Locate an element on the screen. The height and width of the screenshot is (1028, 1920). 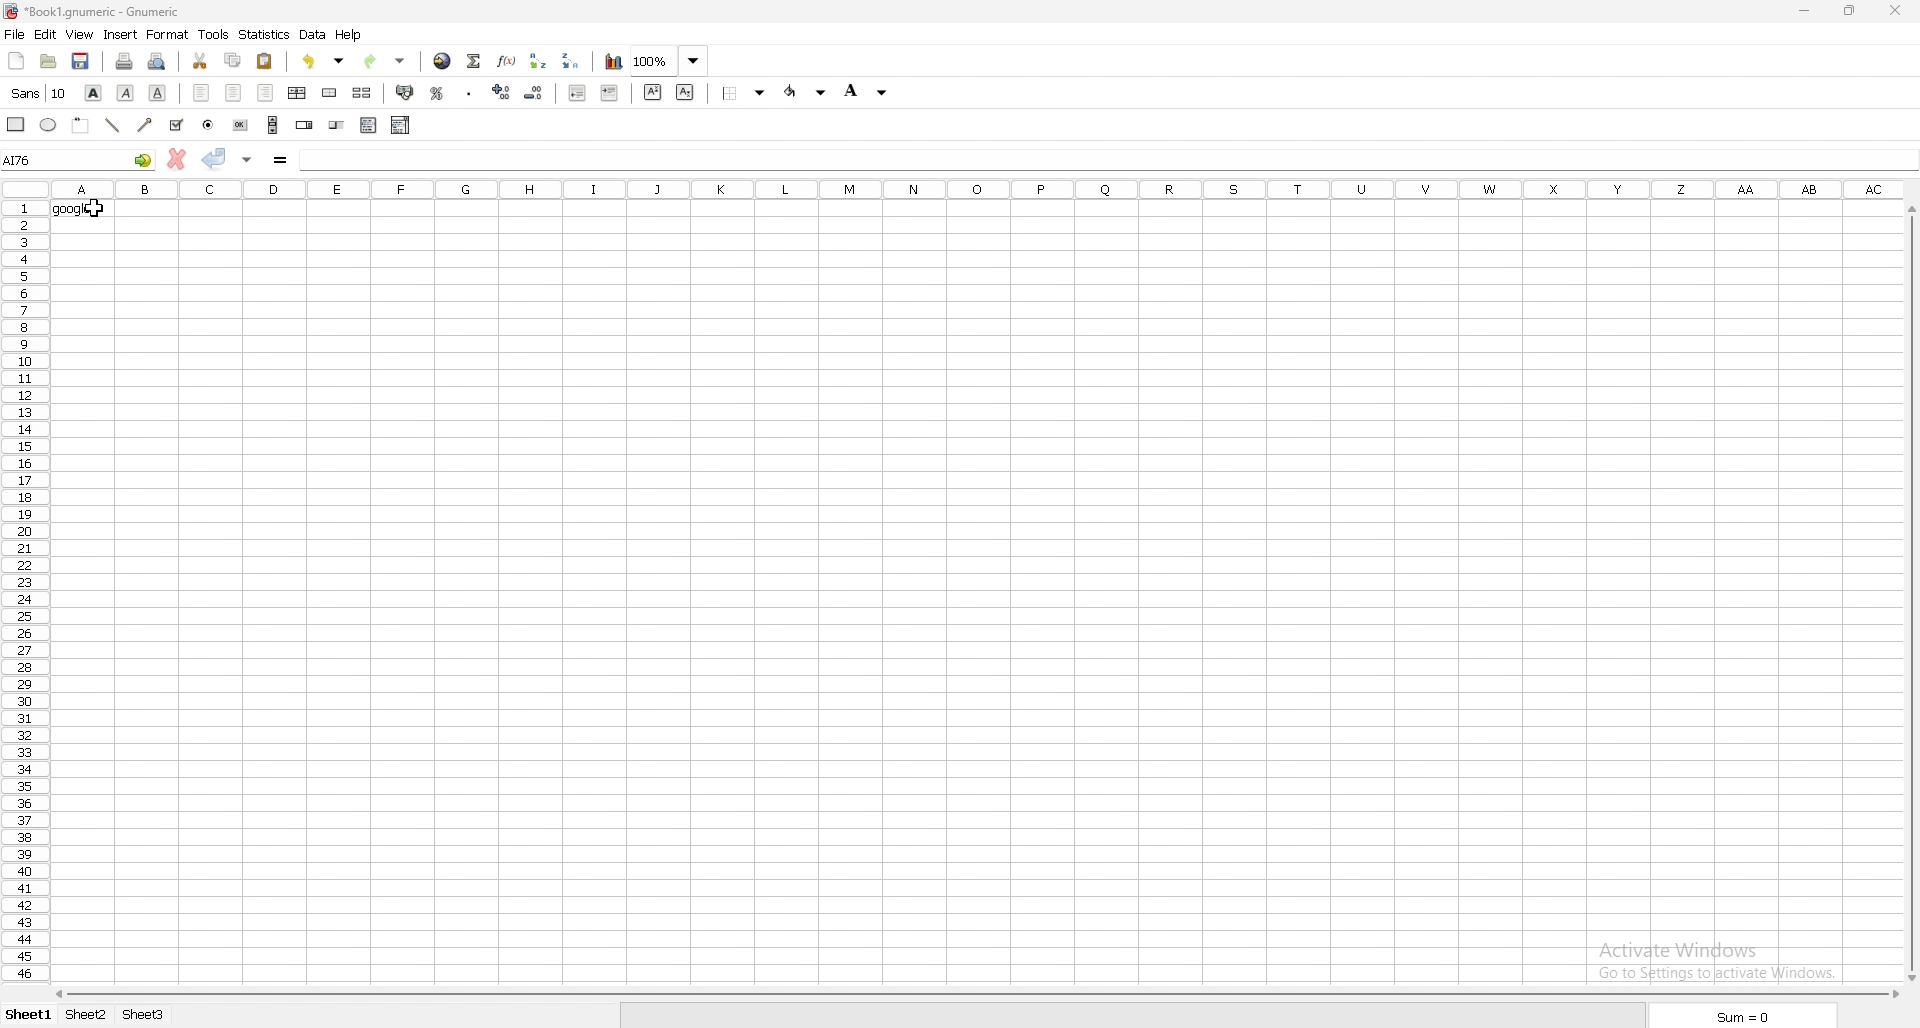
sheet 3 is located at coordinates (143, 1014).